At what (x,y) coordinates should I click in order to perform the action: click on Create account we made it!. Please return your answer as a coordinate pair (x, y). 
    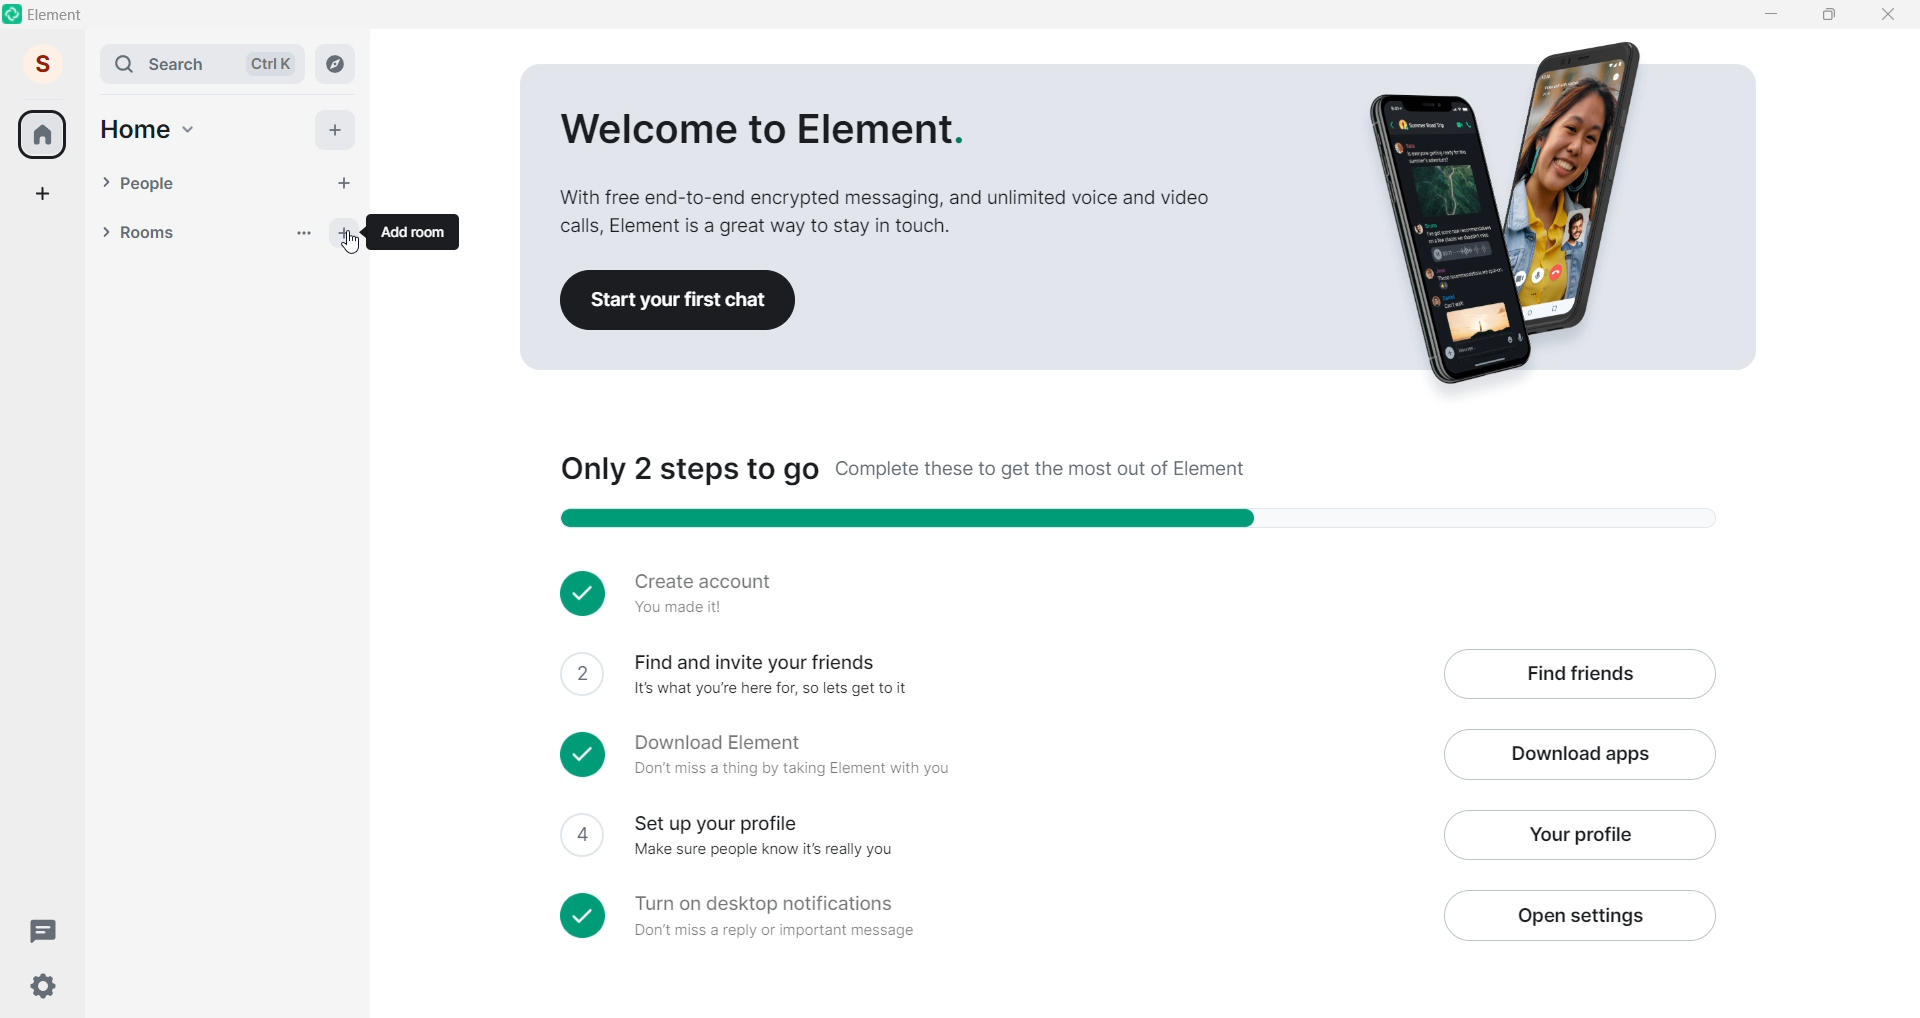
    Looking at the image, I should click on (1127, 591).